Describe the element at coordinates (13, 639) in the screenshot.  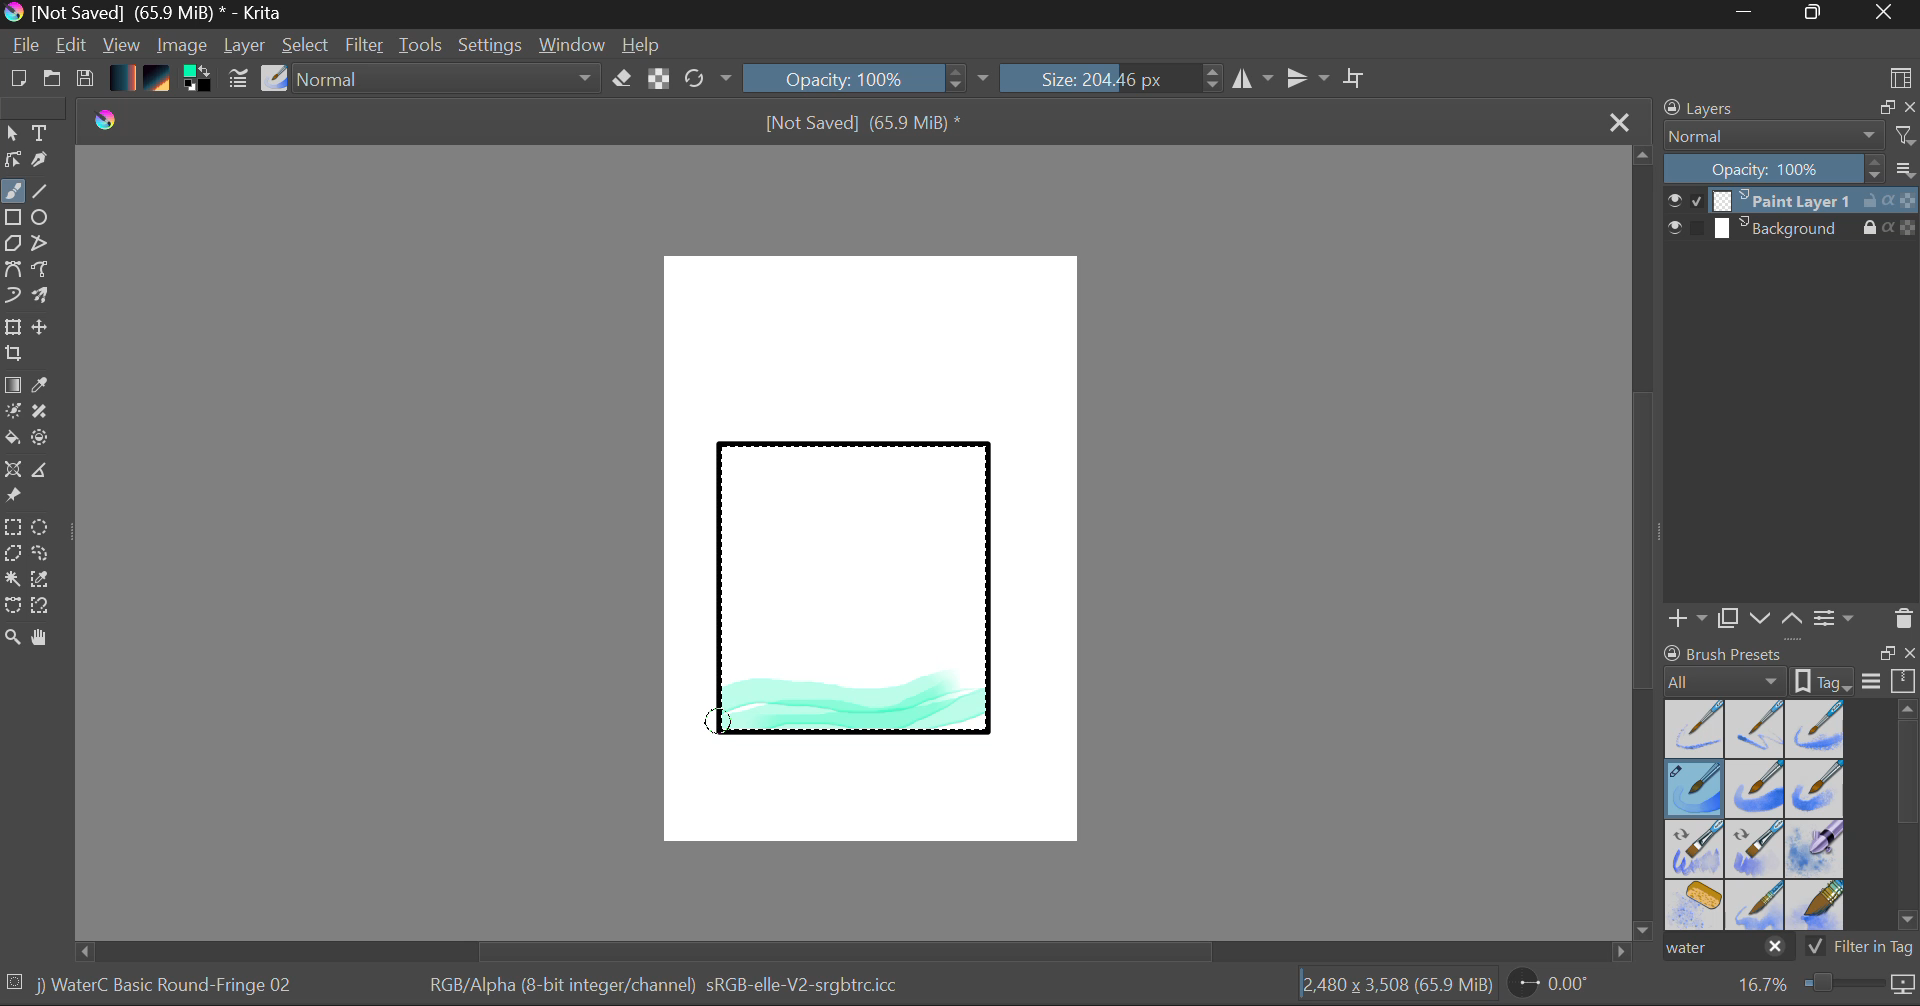
I see `Zoom` at that location.